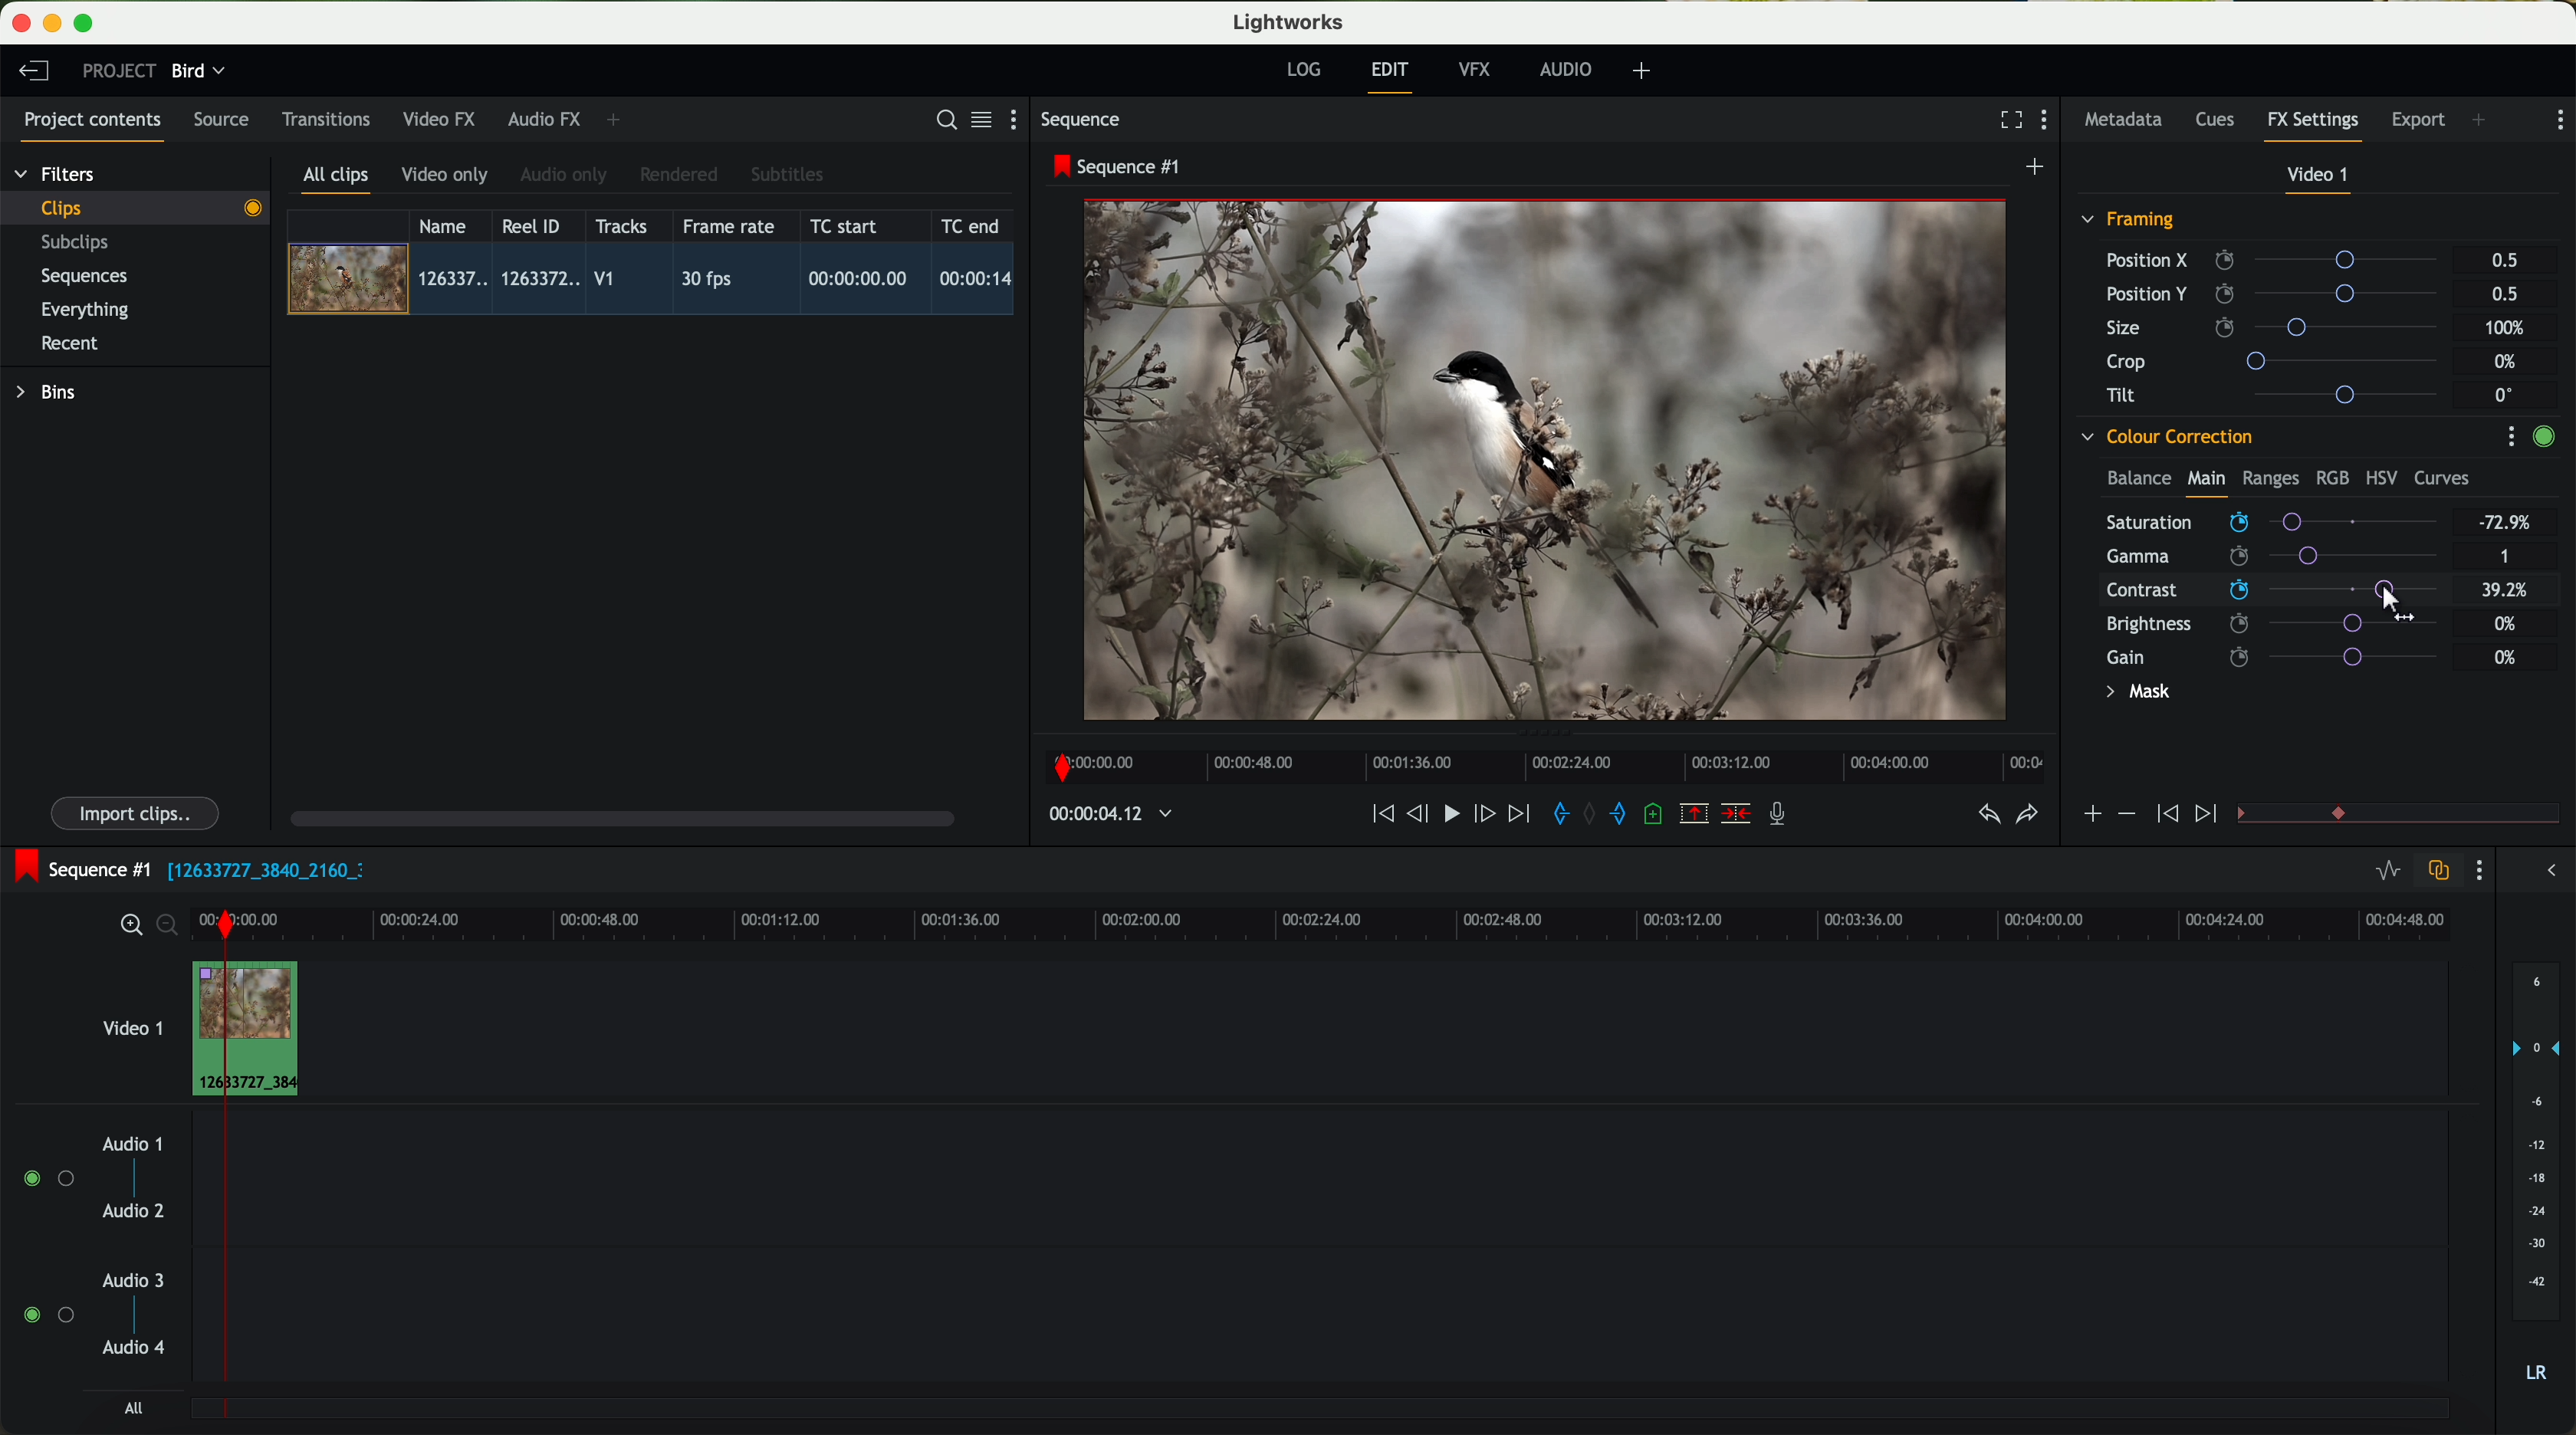 The image size is (2576, 1435). I want to click on video only, so click(444, 176).